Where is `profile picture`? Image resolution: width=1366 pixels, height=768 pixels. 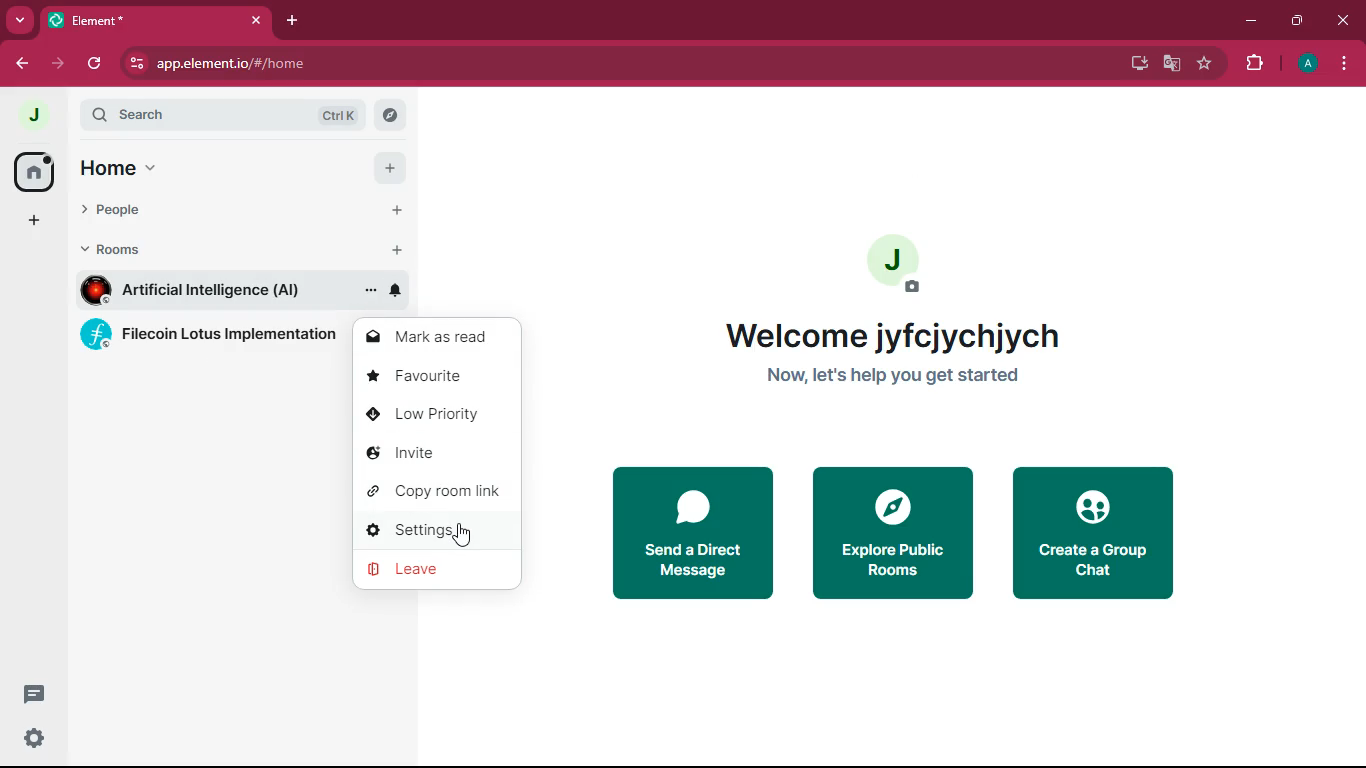
profile picture is located at coordinates (37, 116).